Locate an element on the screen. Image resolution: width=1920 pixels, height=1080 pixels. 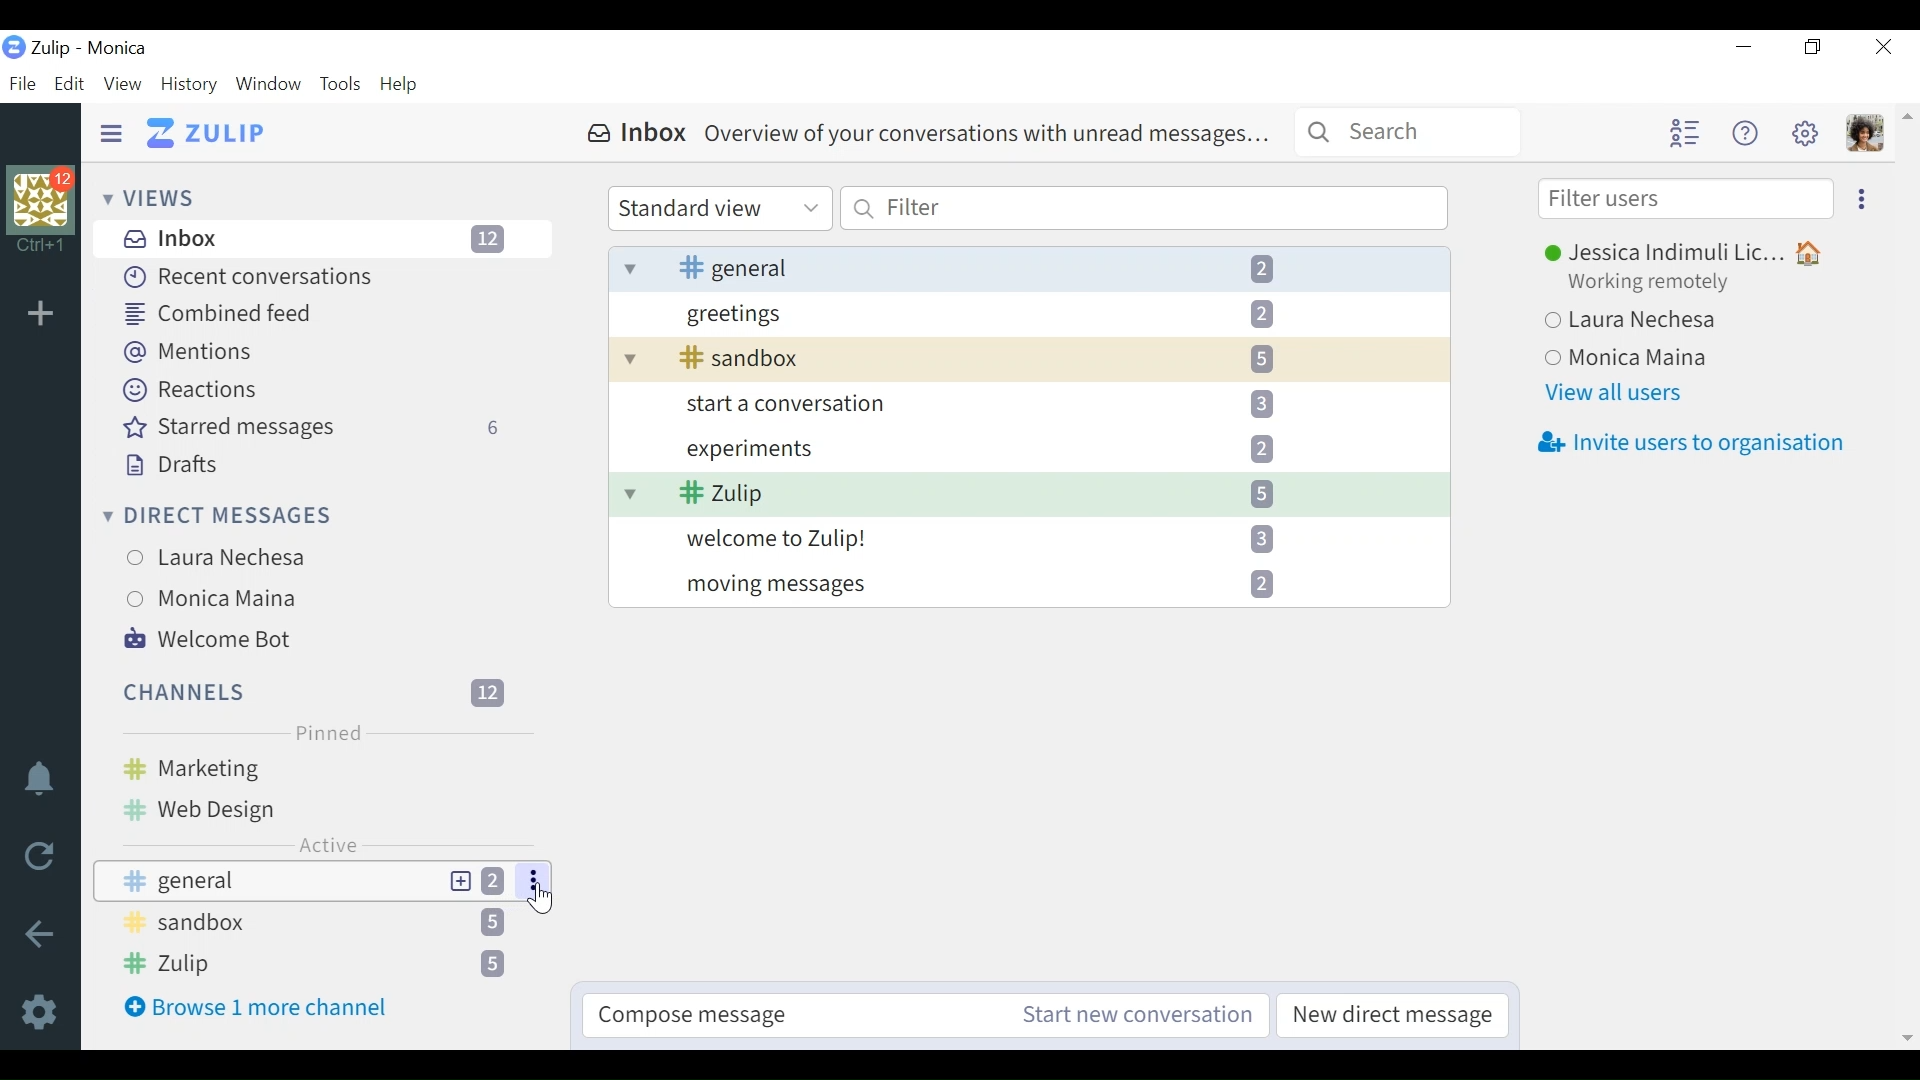
Zulip 5 is located at coordinates (1029, 494).